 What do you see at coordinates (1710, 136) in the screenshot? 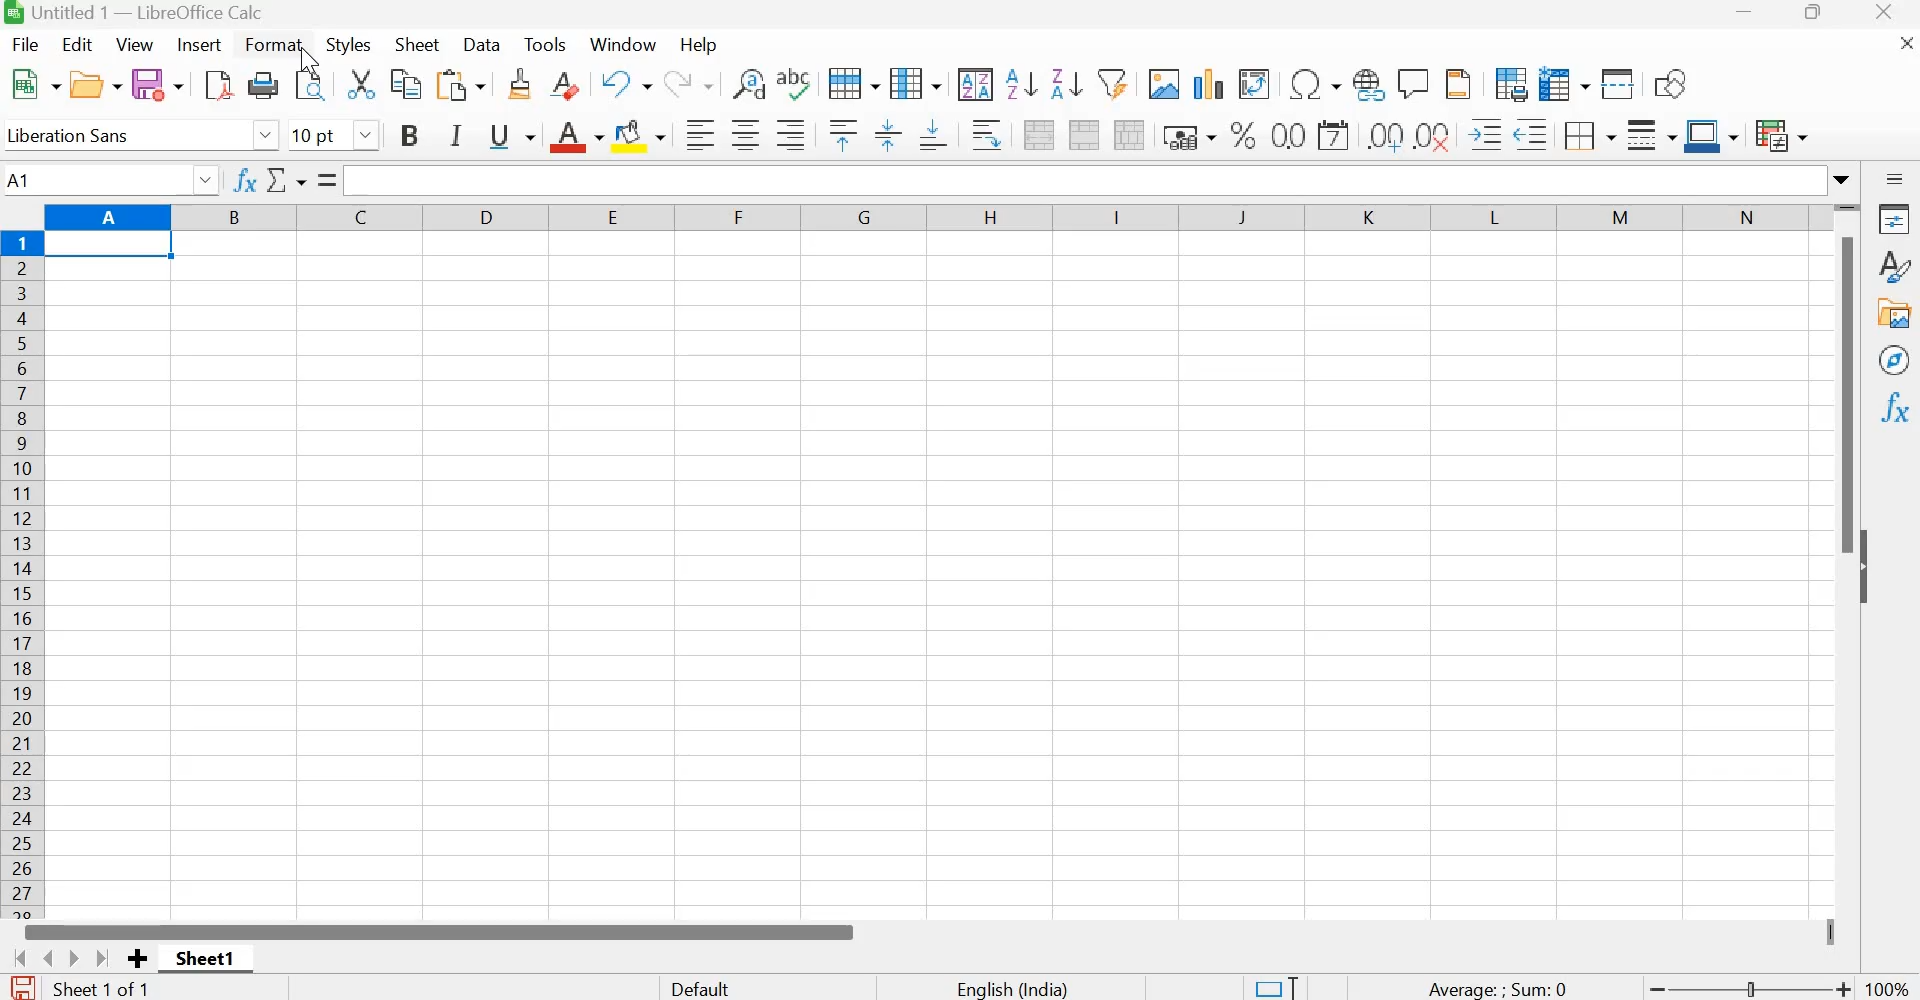
I see `Border color` at bounding box center [1710, 136].